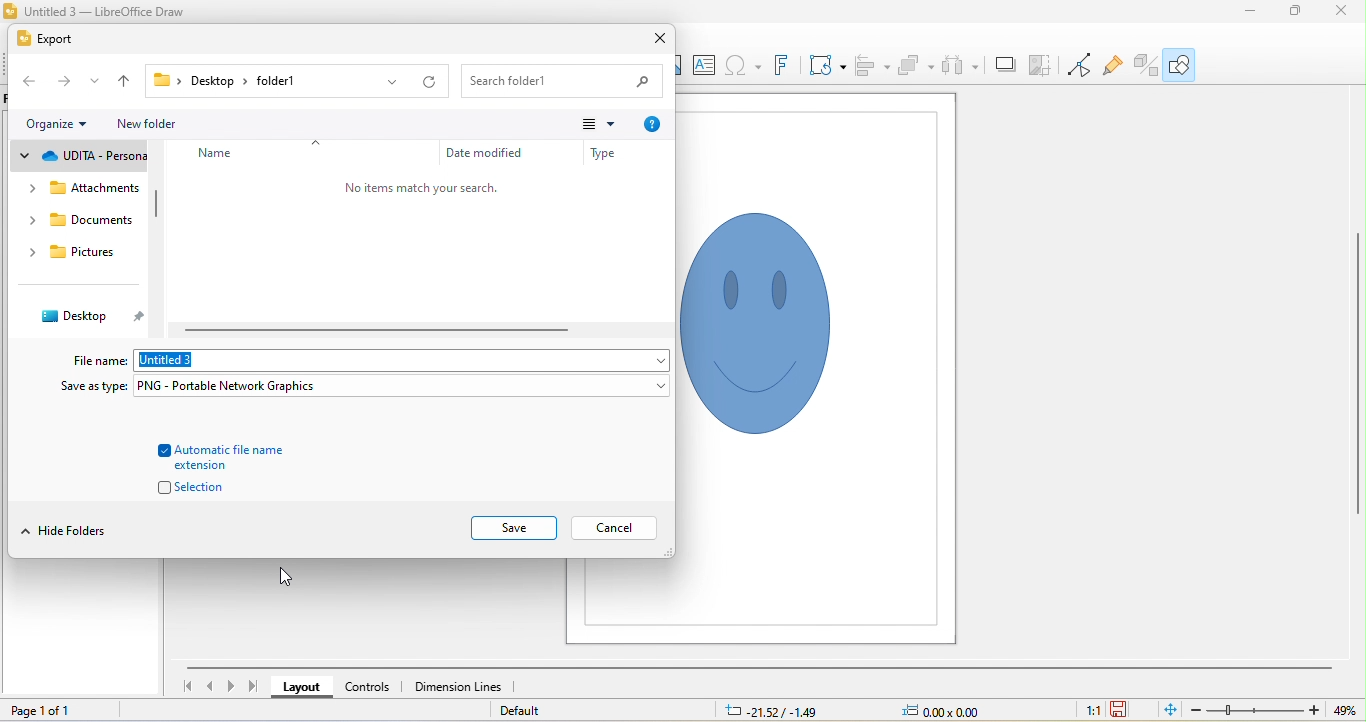 This screenshot has width=1366, height=722. Describe the element at coordinates (851, 709) in the screenshot. I see `cursor and object position` at that location.